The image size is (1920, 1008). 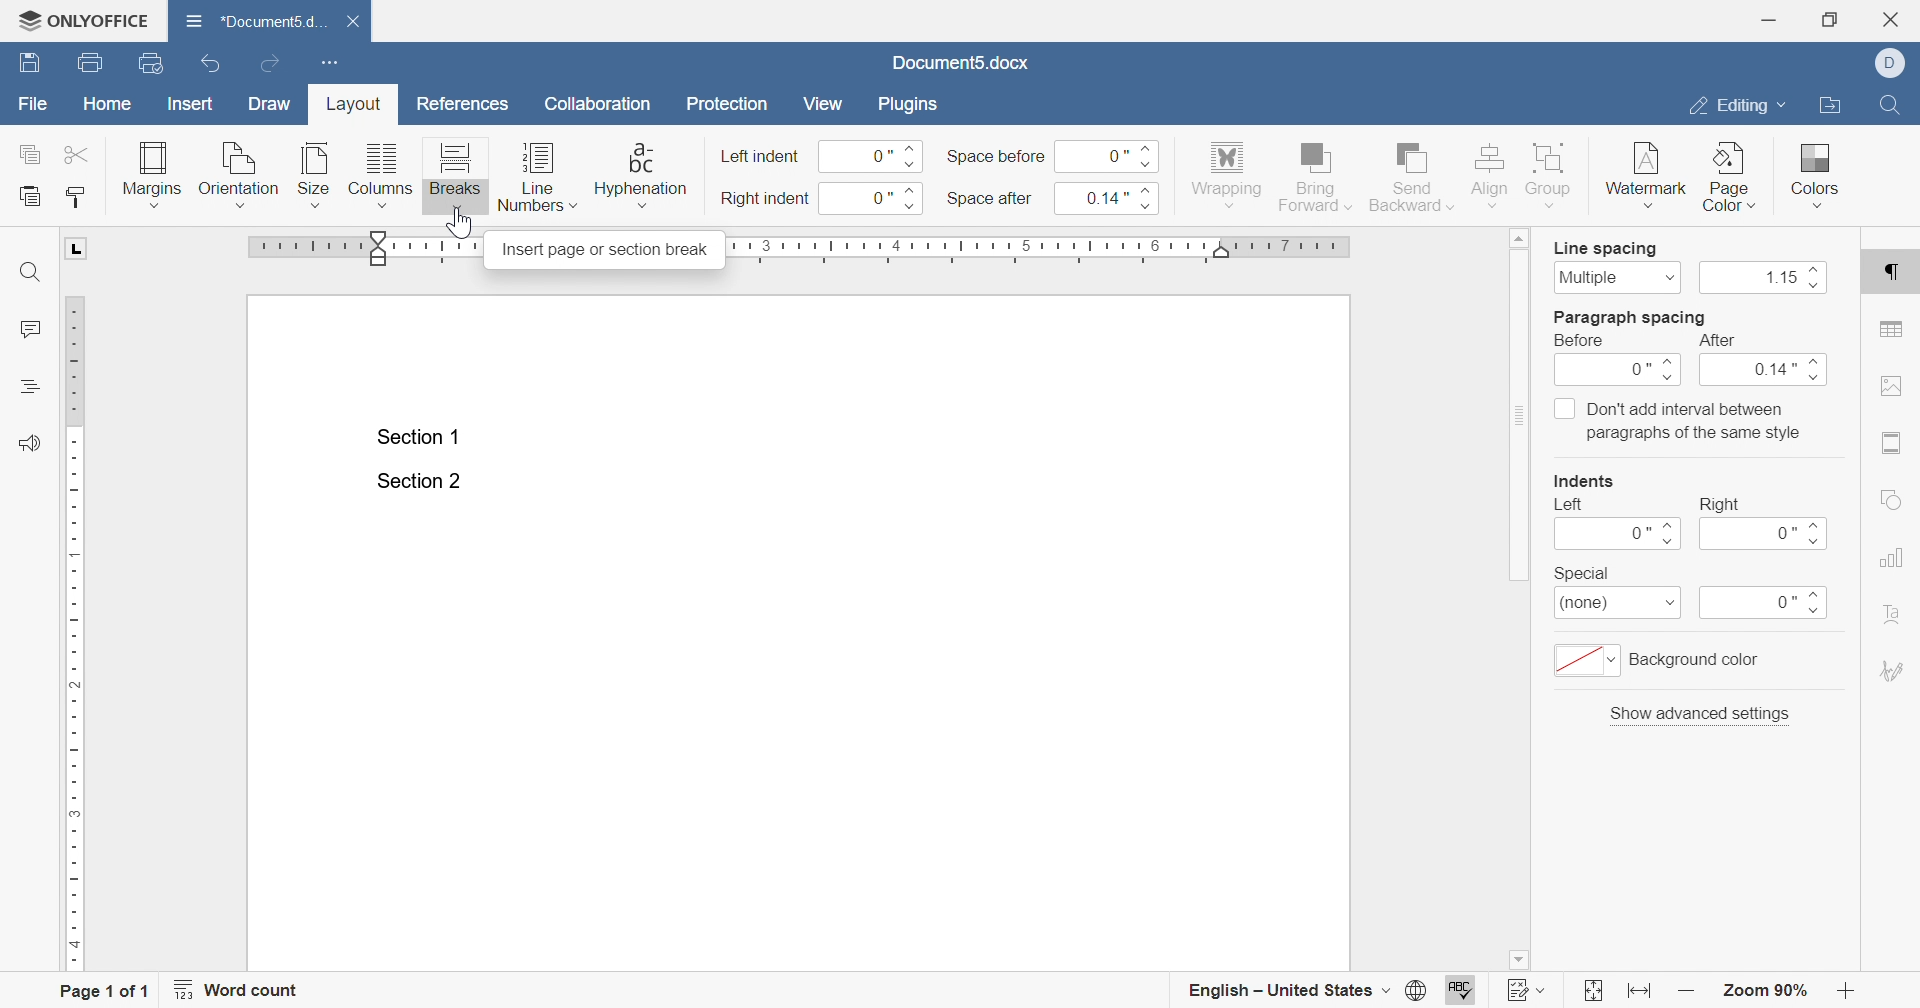 I want to click on Section 2, so click(x=418, y=482).